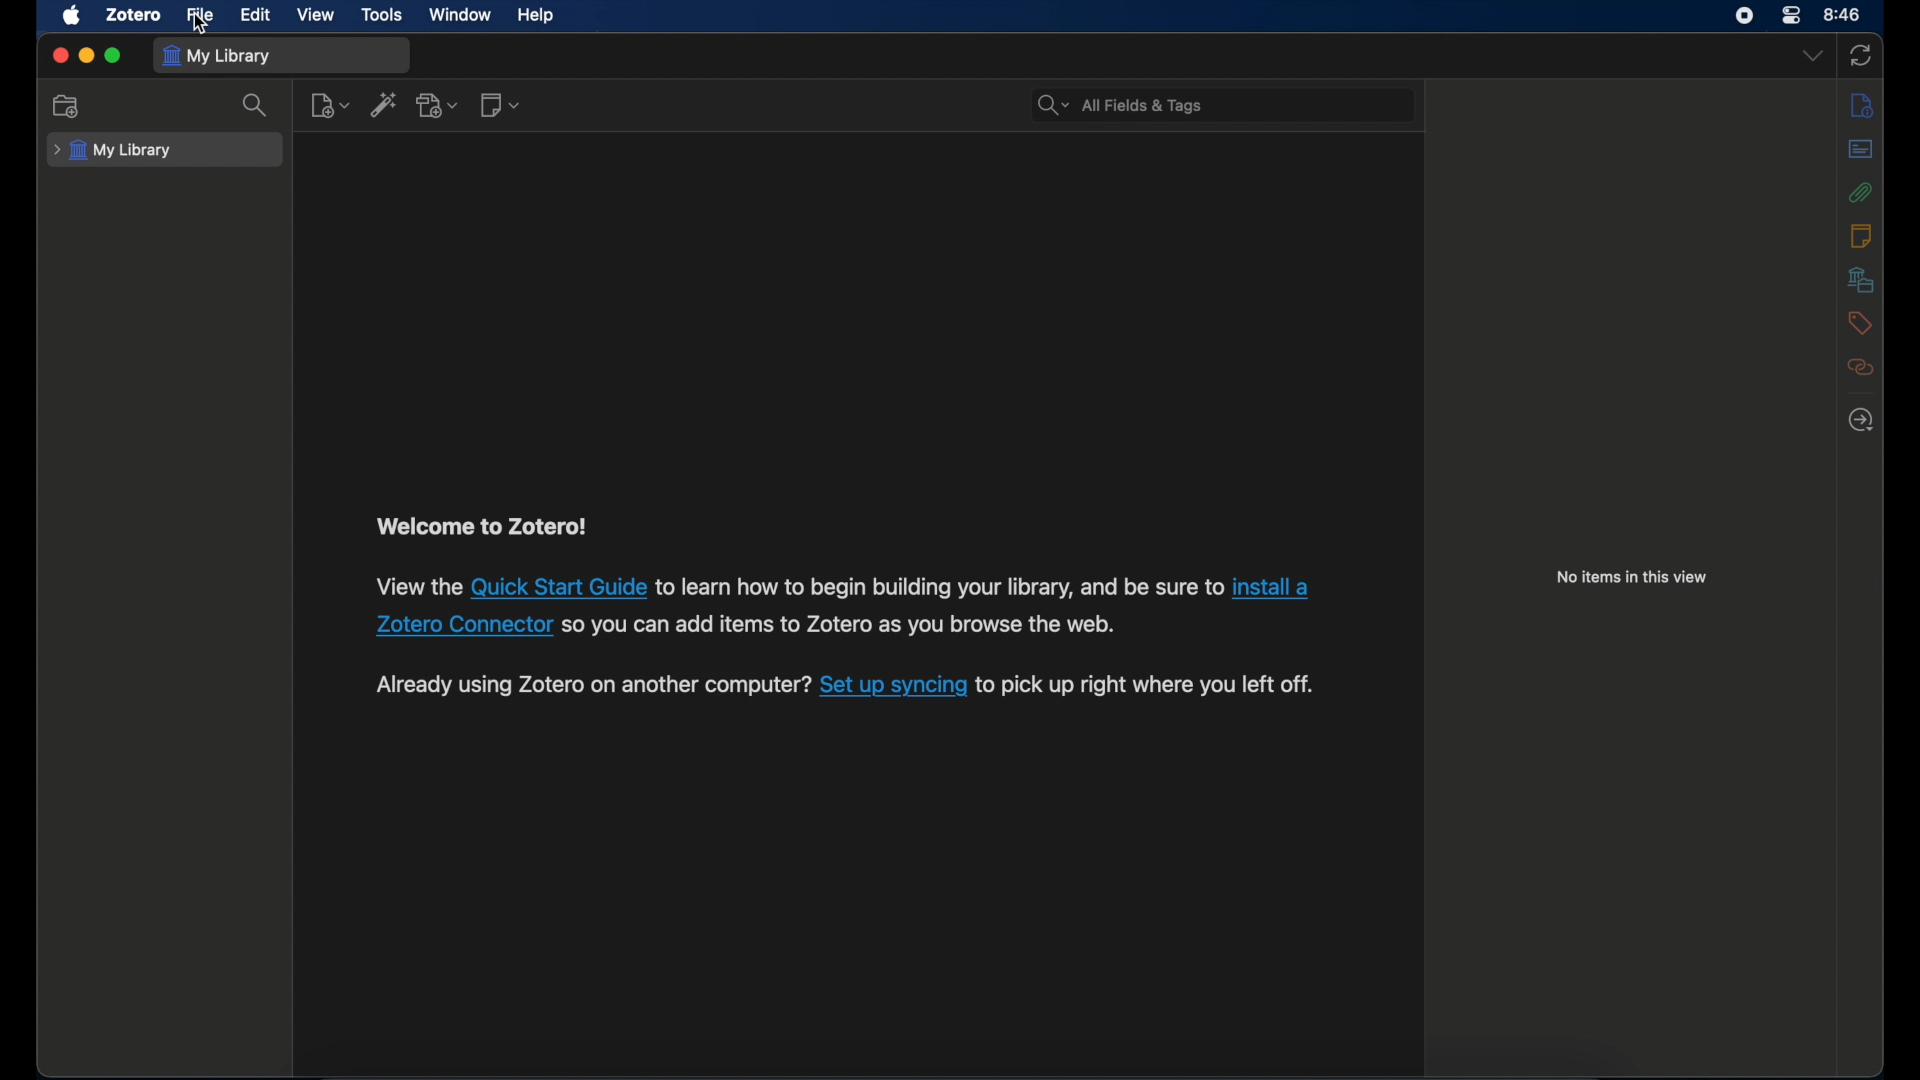 Image resolution: width=1920 pixels, height=1080 pixels. What do you see at coordinates (413, 587) in the screenshot?
I see `software information` at bounding box center [413, 587].